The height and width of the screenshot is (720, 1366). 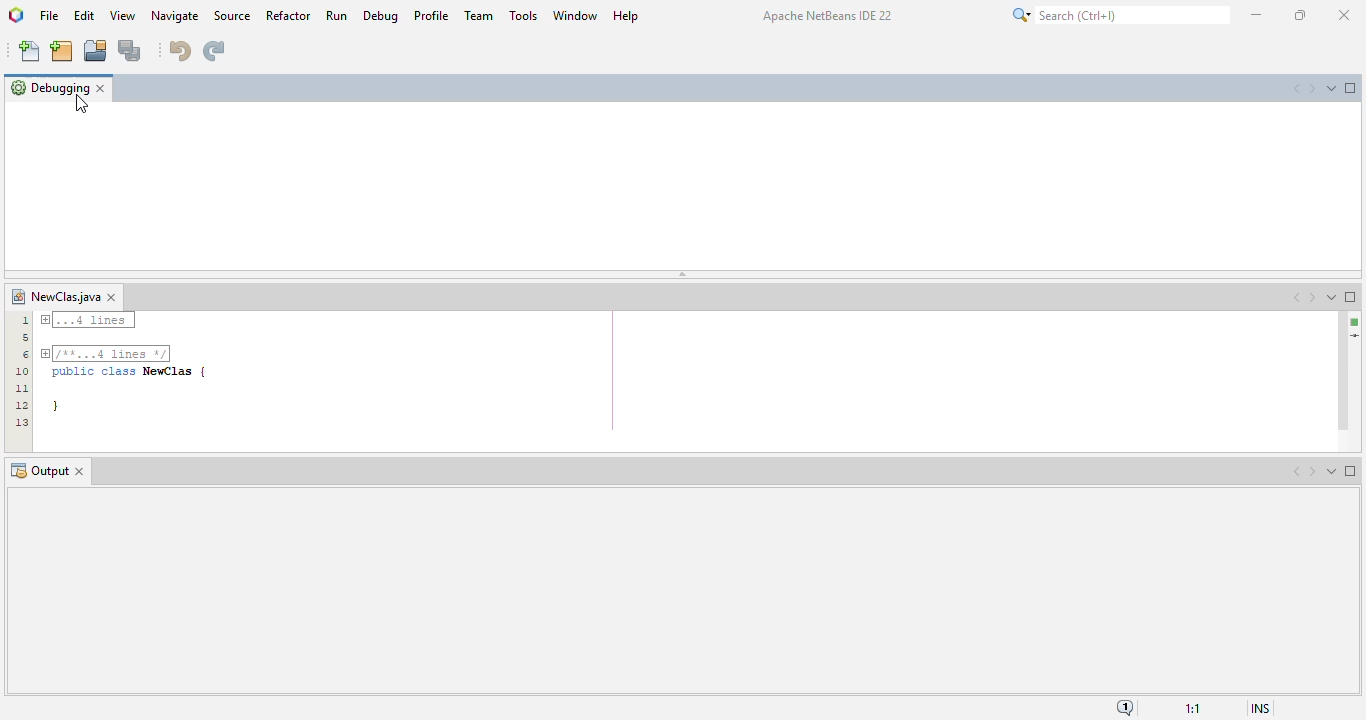 I want to click on save all, so click(x=130, y=51).